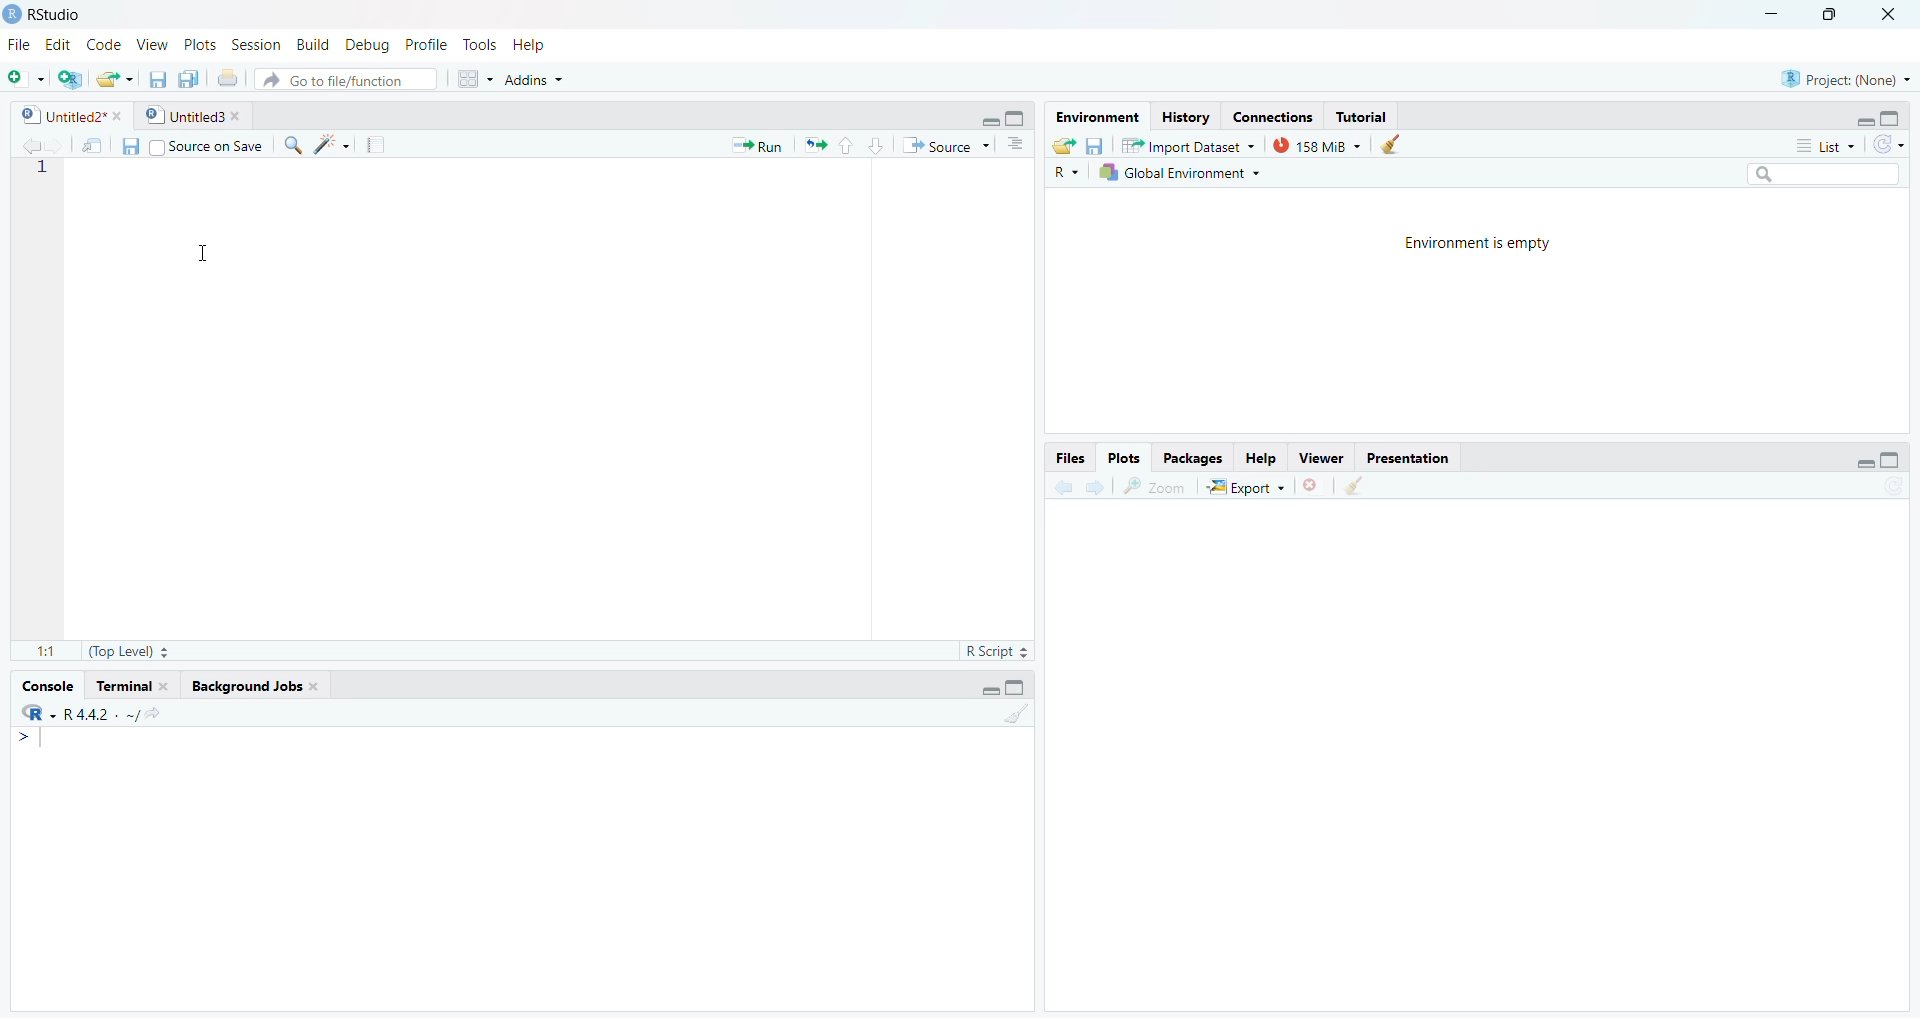 The image size is (1920, 1018). Describe the element at coordinates (1490, 764) in the screenshot. I see `Pane` at that location.